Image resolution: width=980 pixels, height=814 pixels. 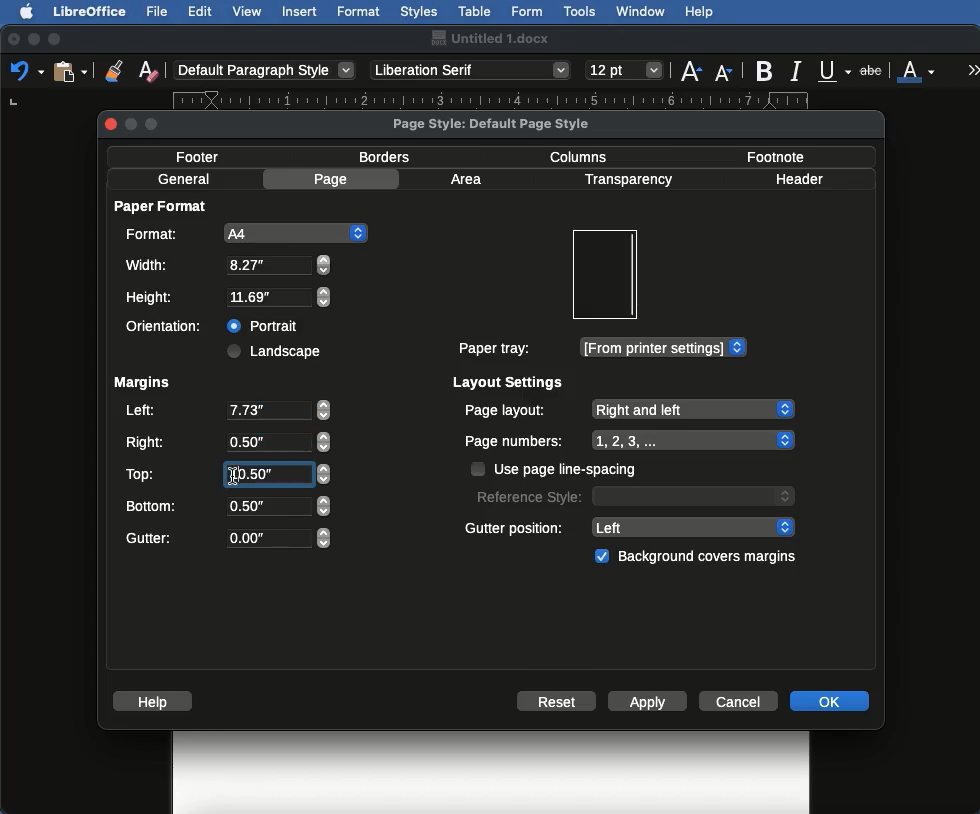 I want to click on Close, so click(x=14, y=40).